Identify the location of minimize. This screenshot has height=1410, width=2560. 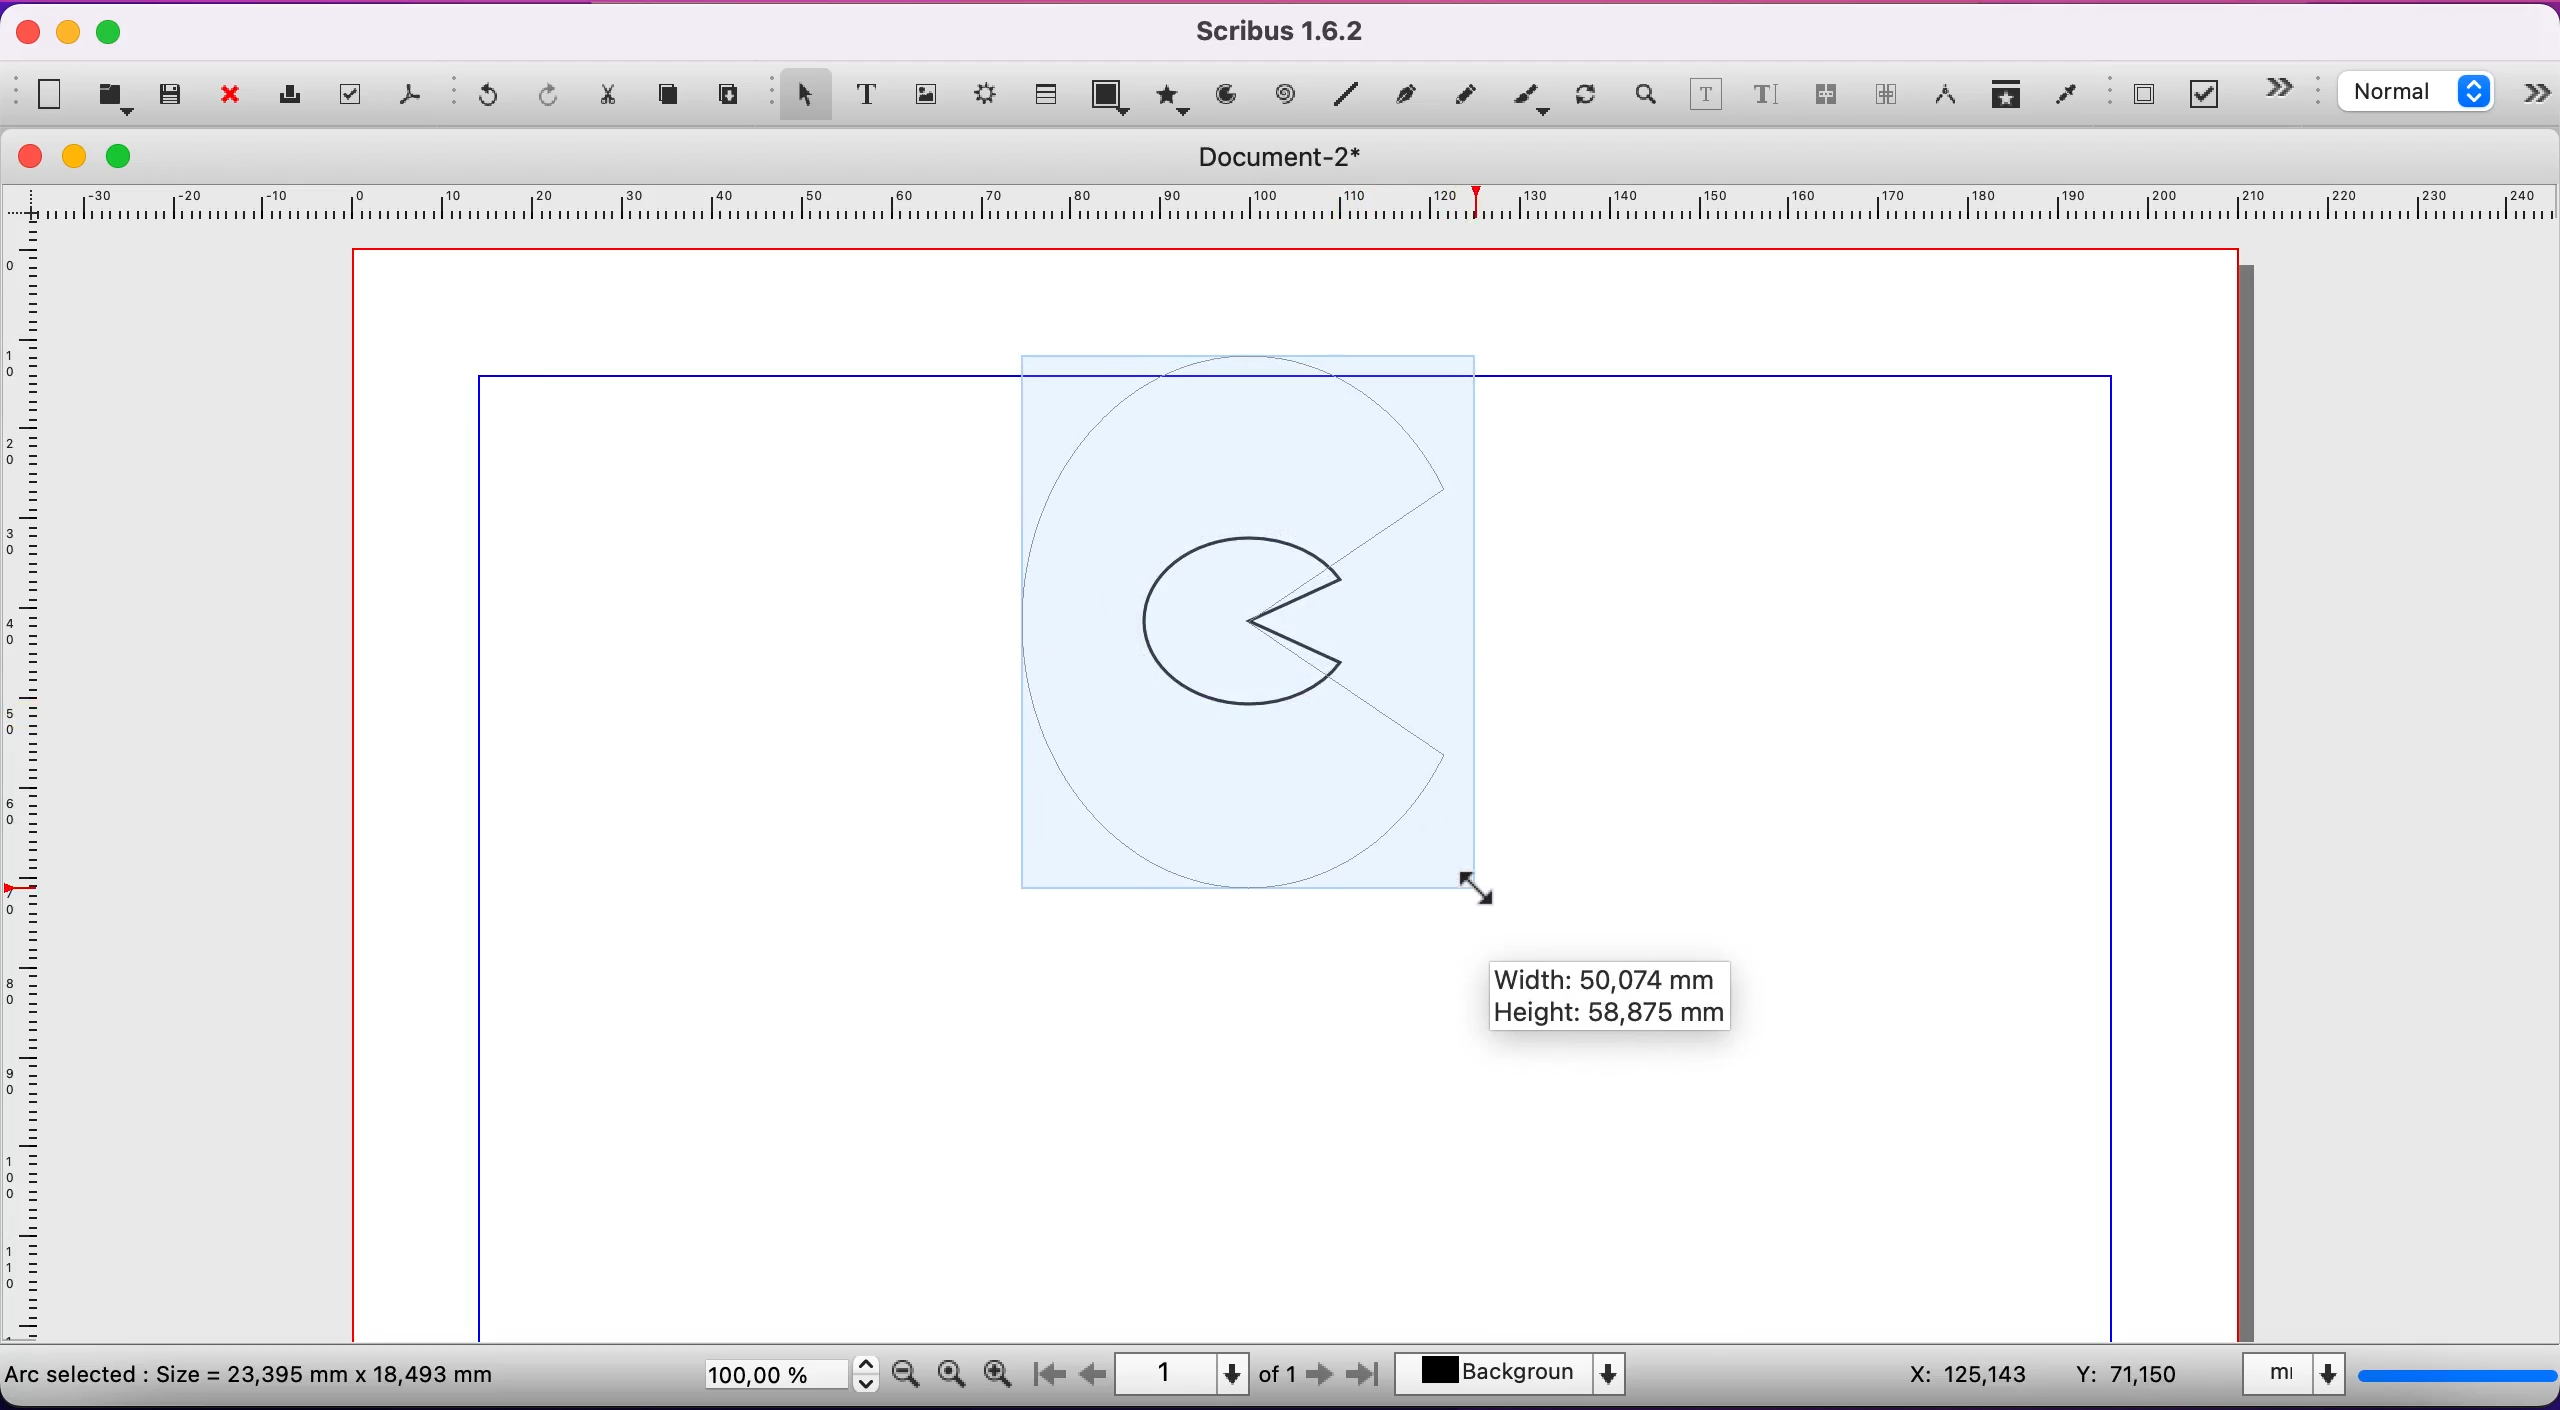
(70, 31).